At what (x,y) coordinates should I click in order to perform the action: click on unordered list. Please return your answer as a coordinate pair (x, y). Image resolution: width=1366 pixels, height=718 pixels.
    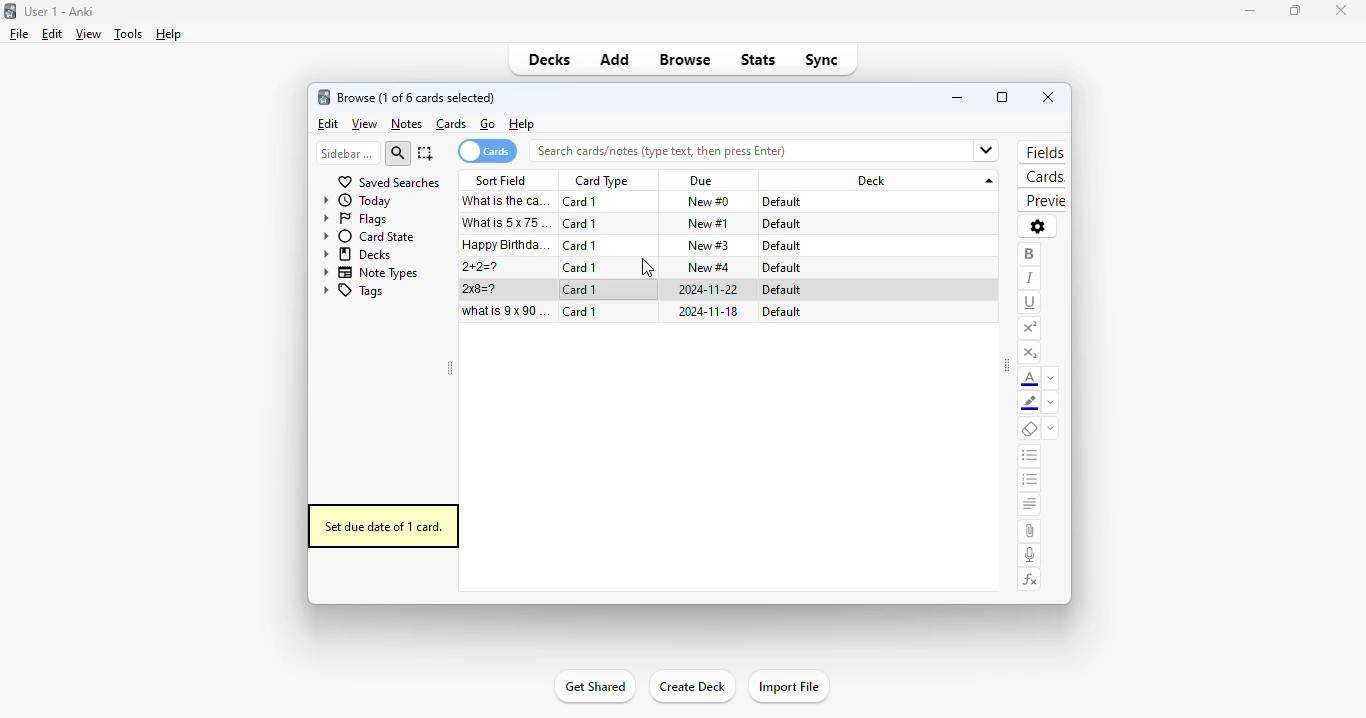
    Looking at the image, I should click on (1030, 457).